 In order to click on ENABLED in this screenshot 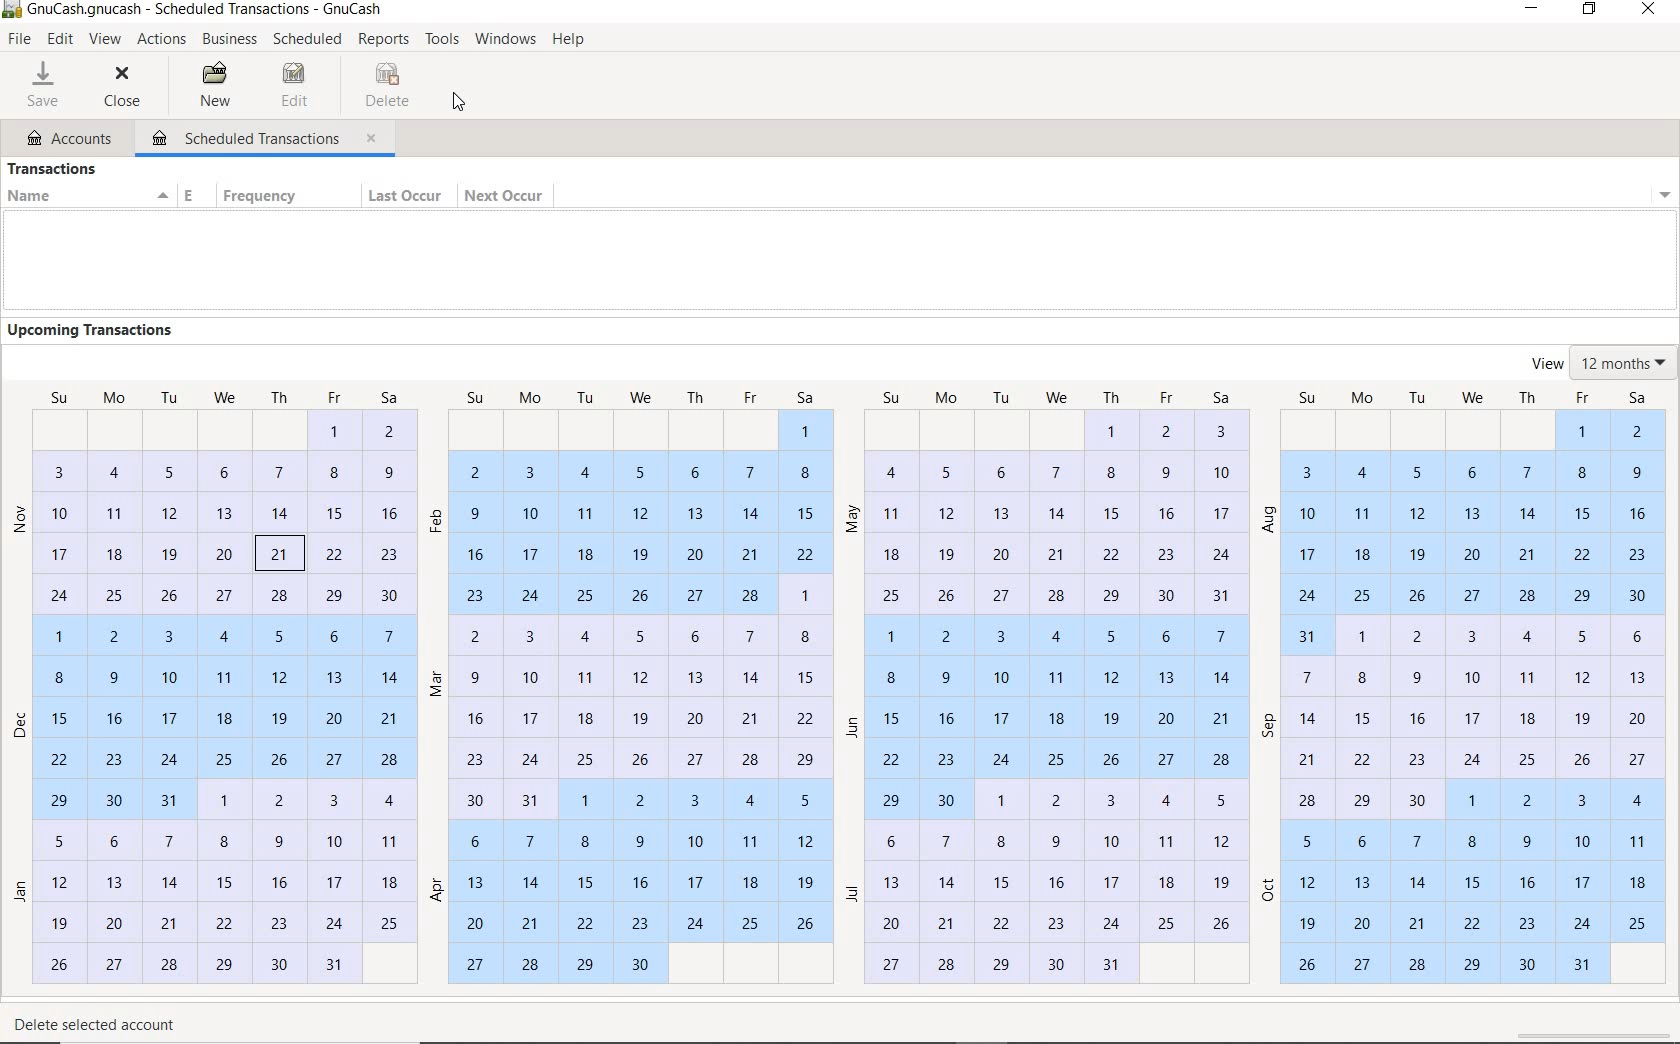, I will do `click(192, 199)`.